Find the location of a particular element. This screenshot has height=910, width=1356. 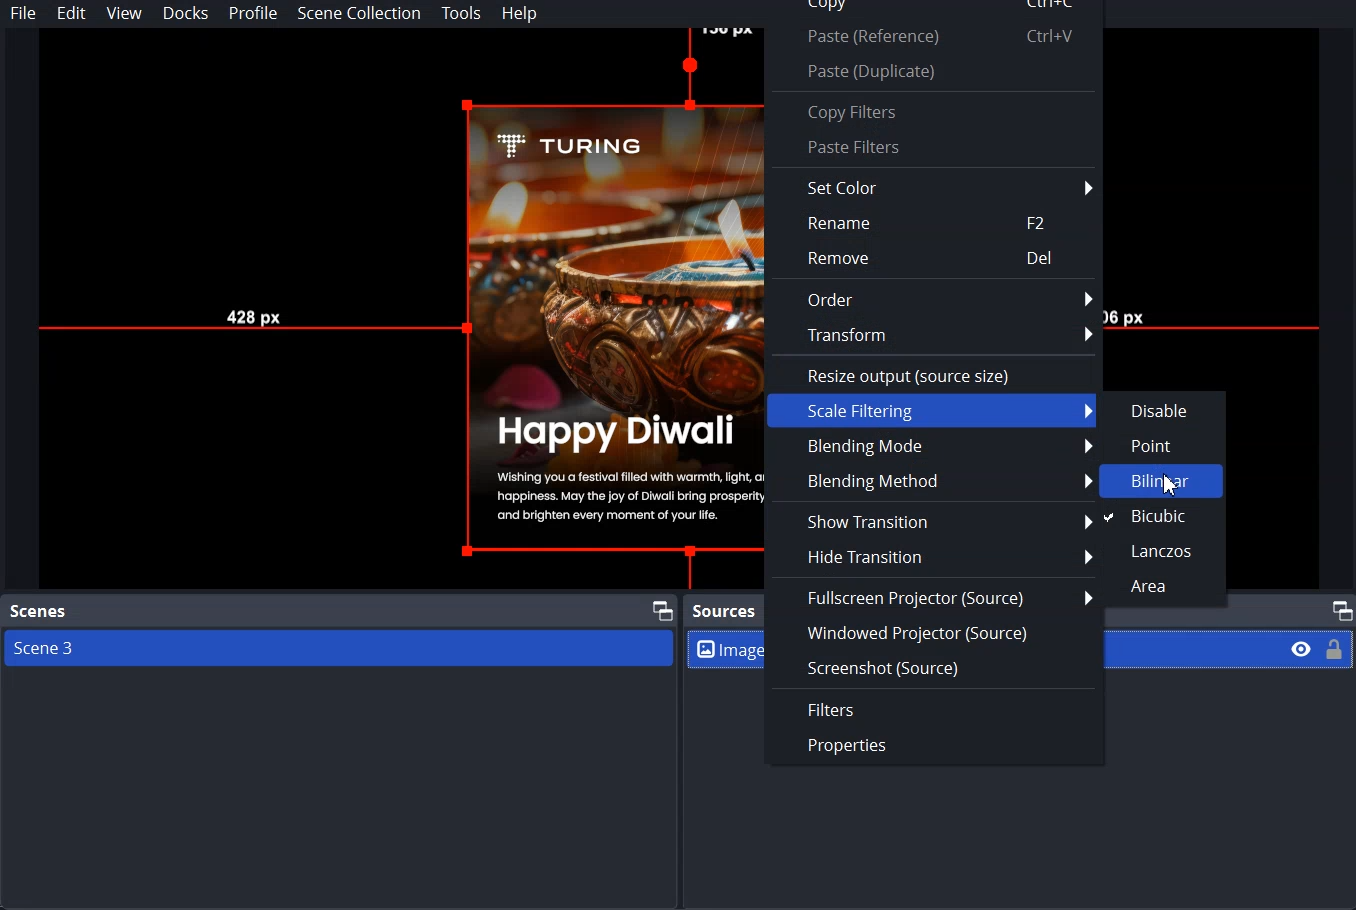

Paste Filters is located at coordinates (933, 148).